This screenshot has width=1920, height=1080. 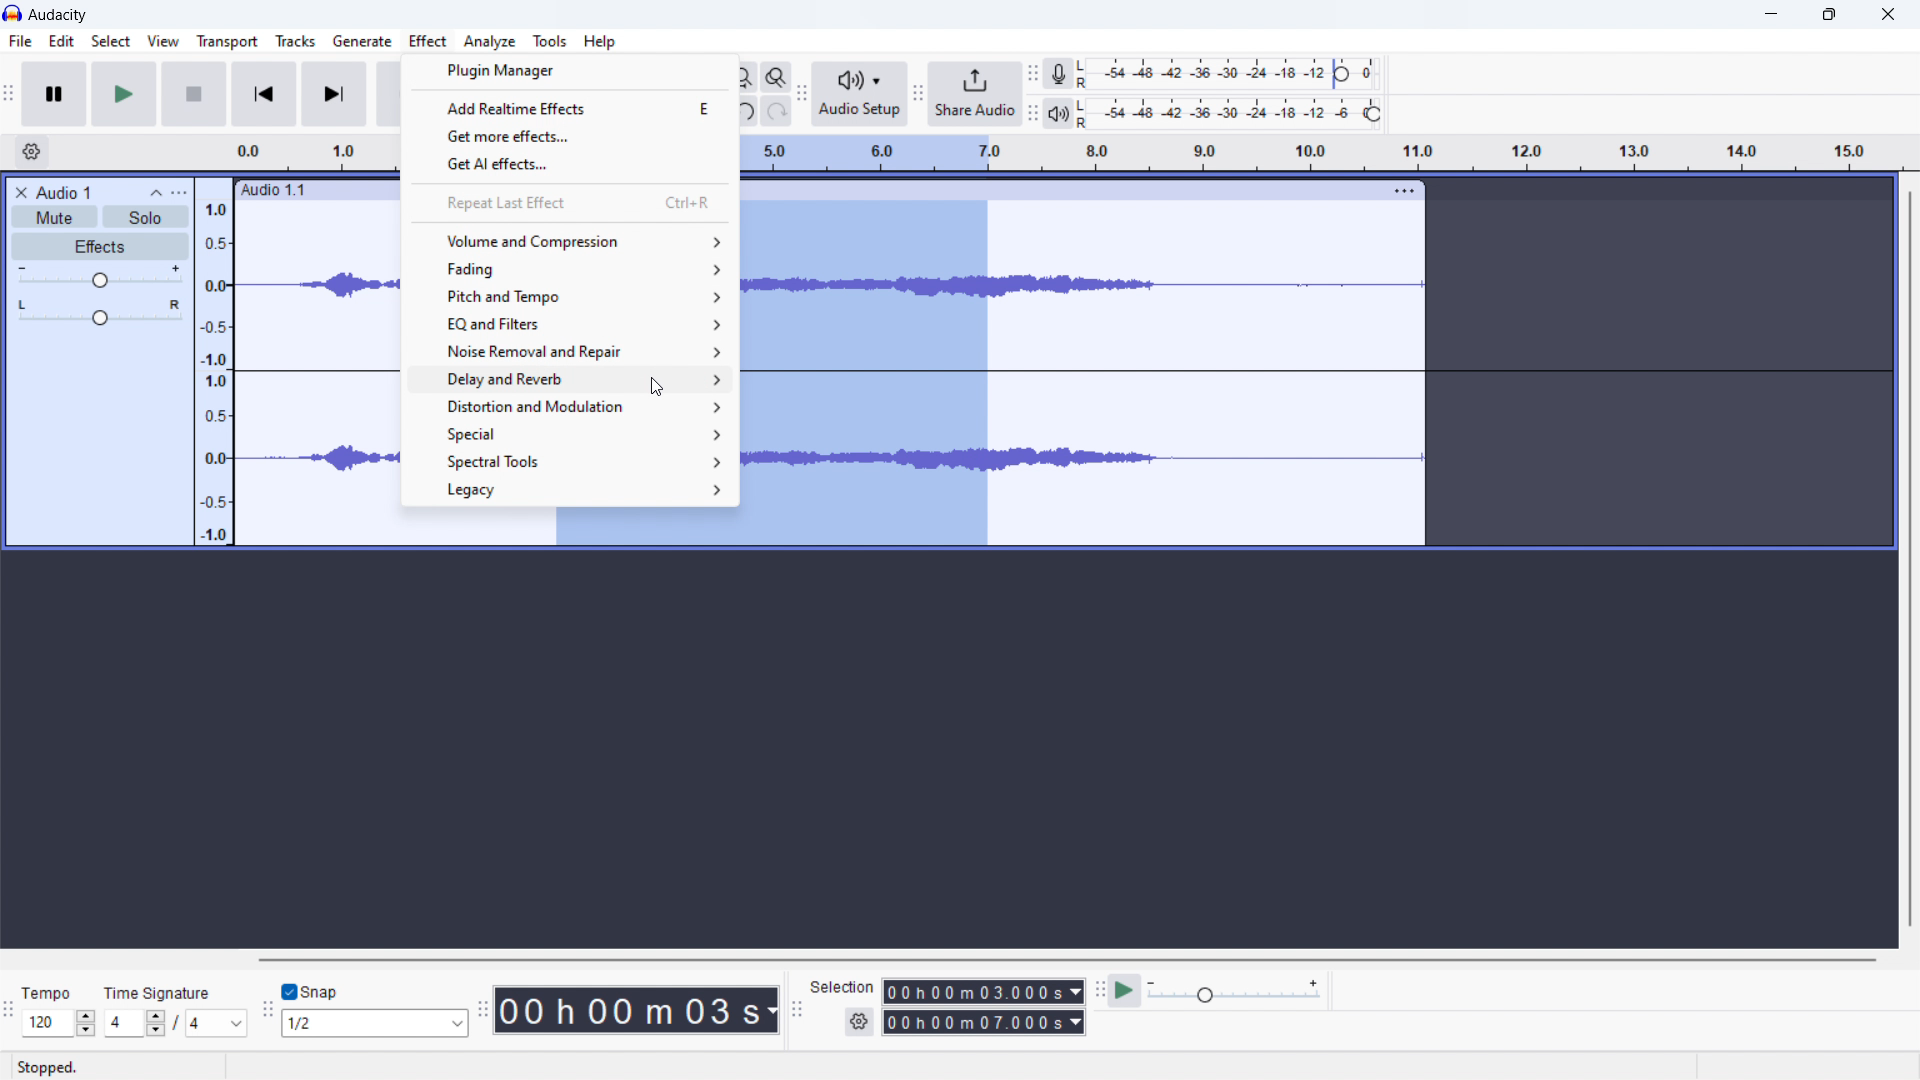 I want to click on time signature, so click(x=1064, y=148).